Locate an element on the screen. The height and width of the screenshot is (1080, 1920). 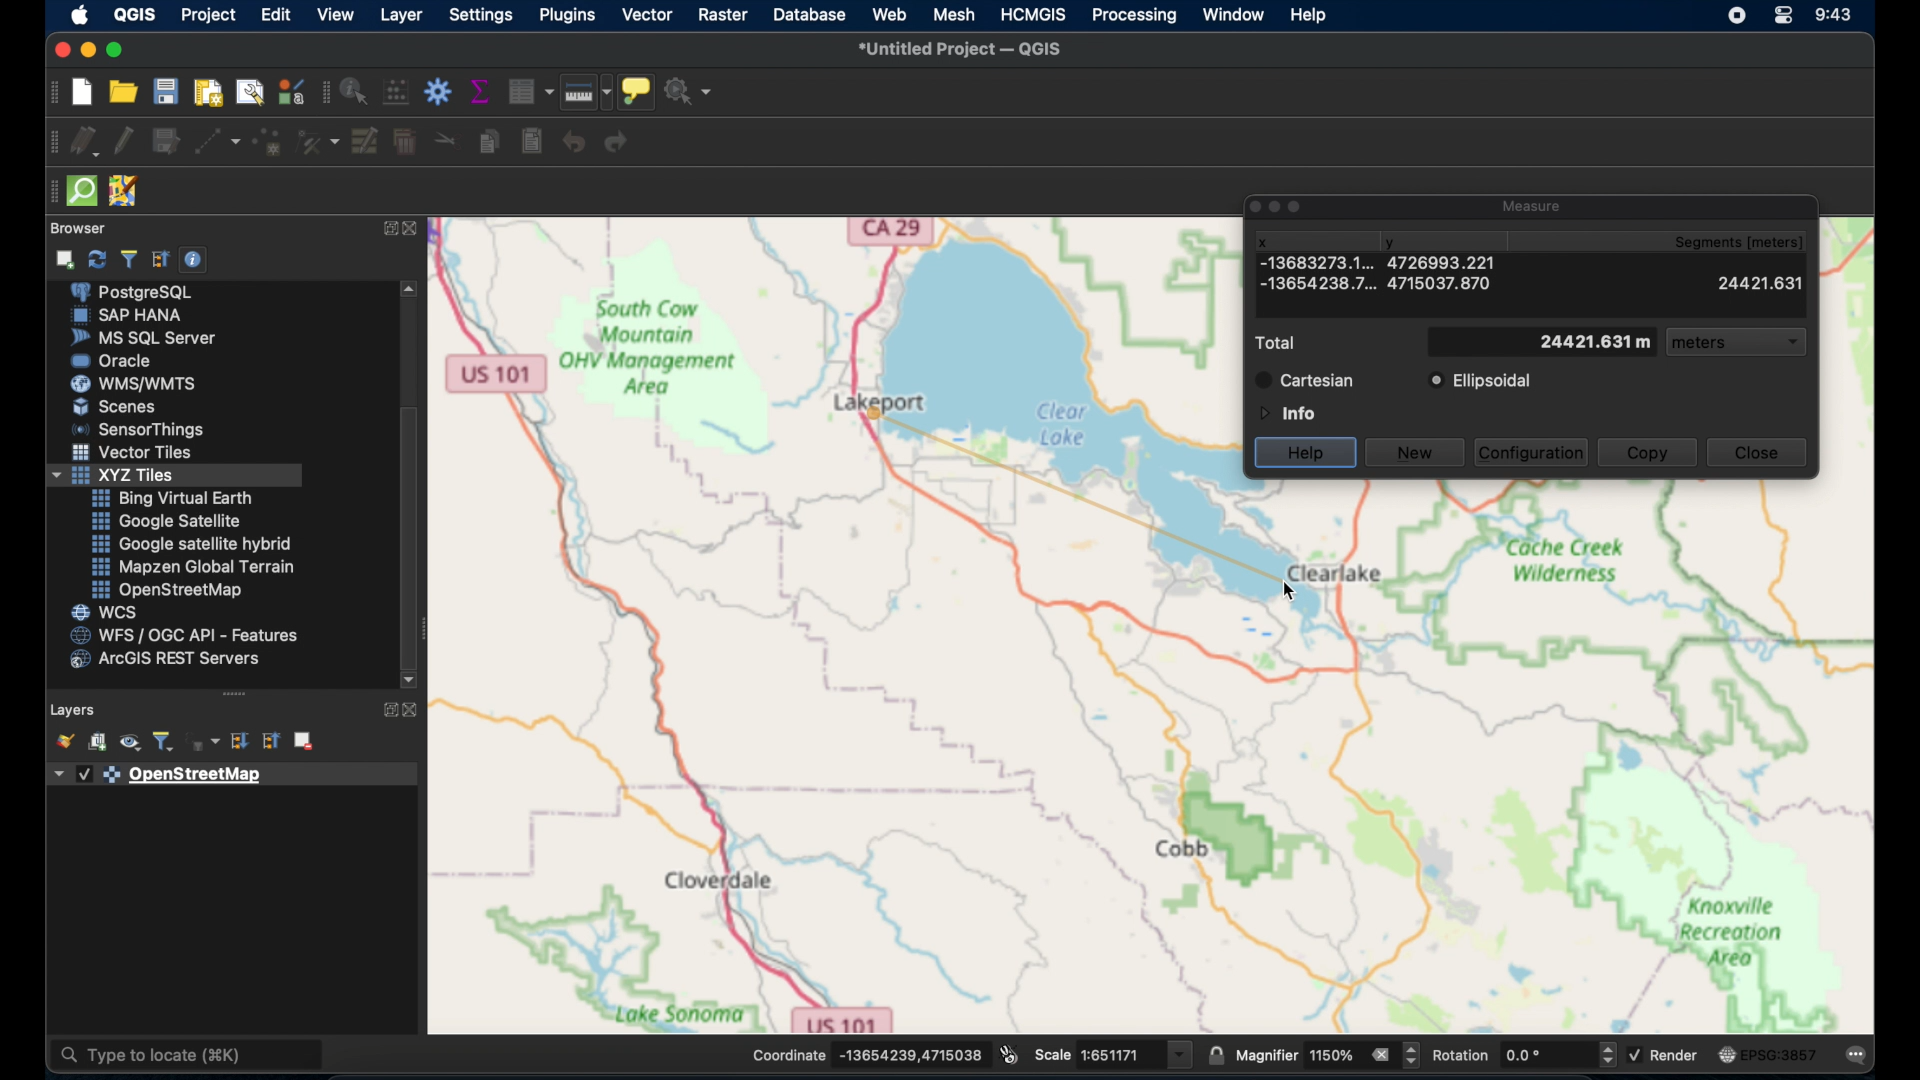
xyzzy tiles is located at coordinates (175, 476).